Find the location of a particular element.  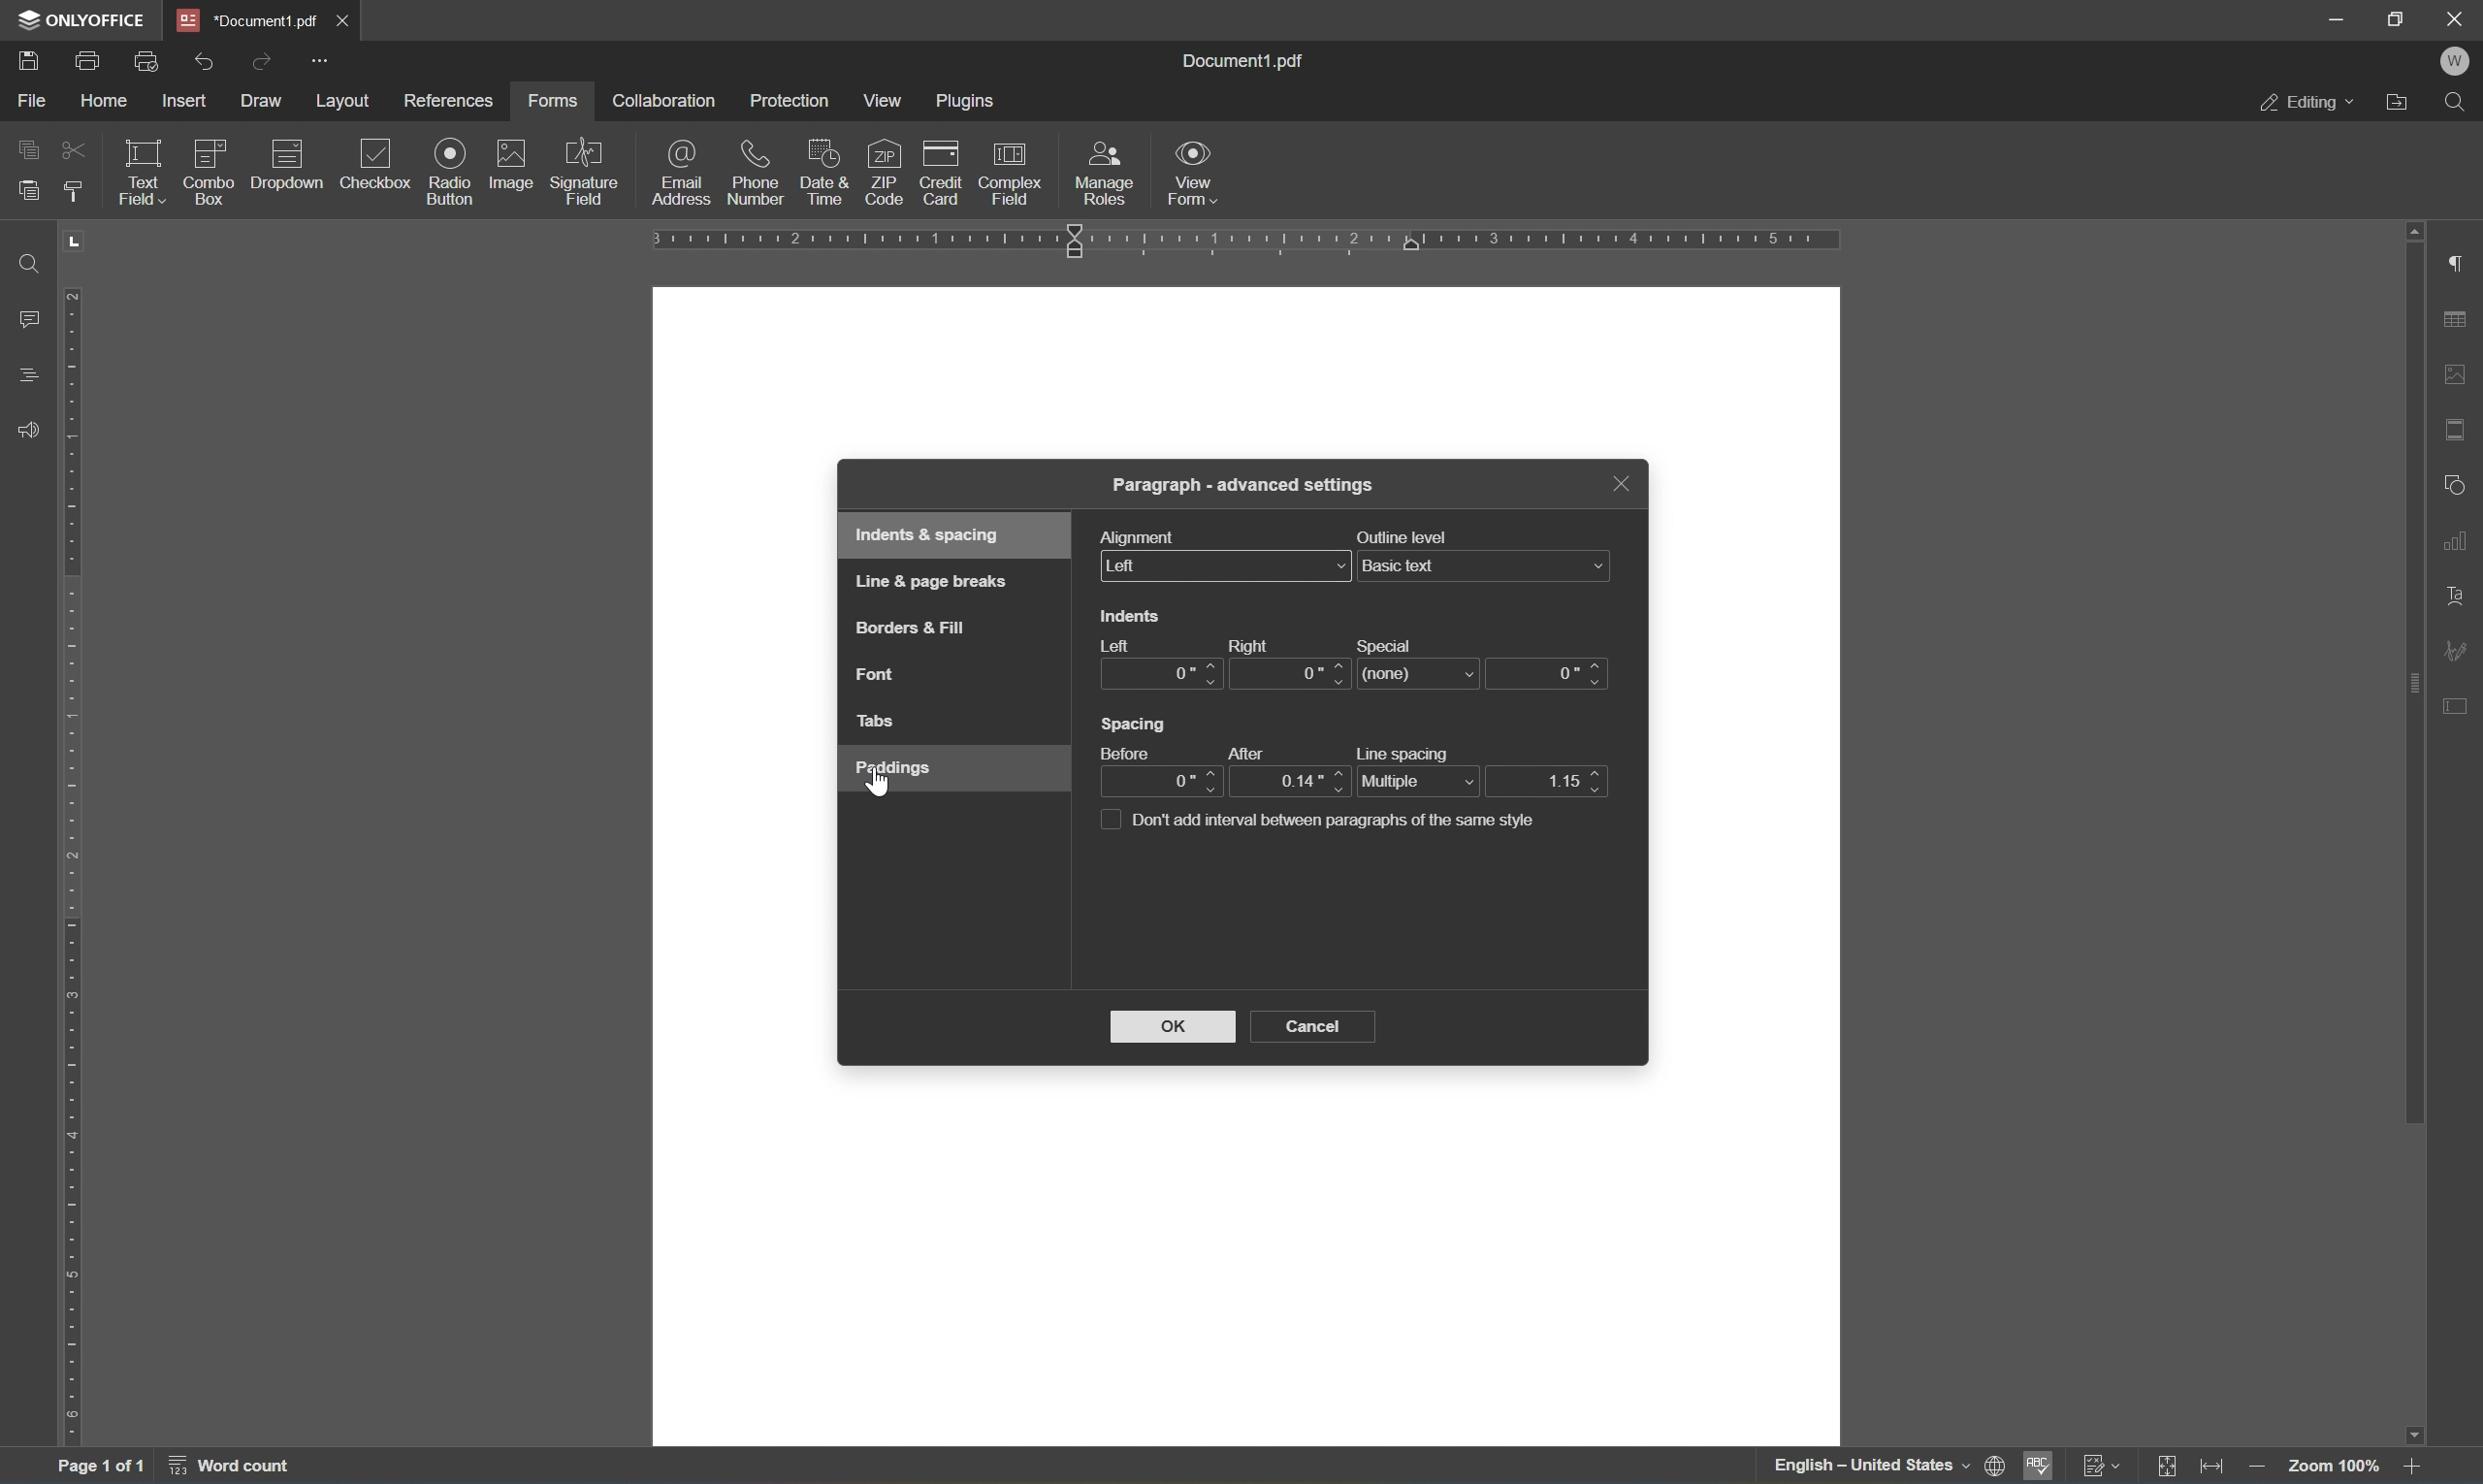

basic text is located at coordinates (1485, 565).